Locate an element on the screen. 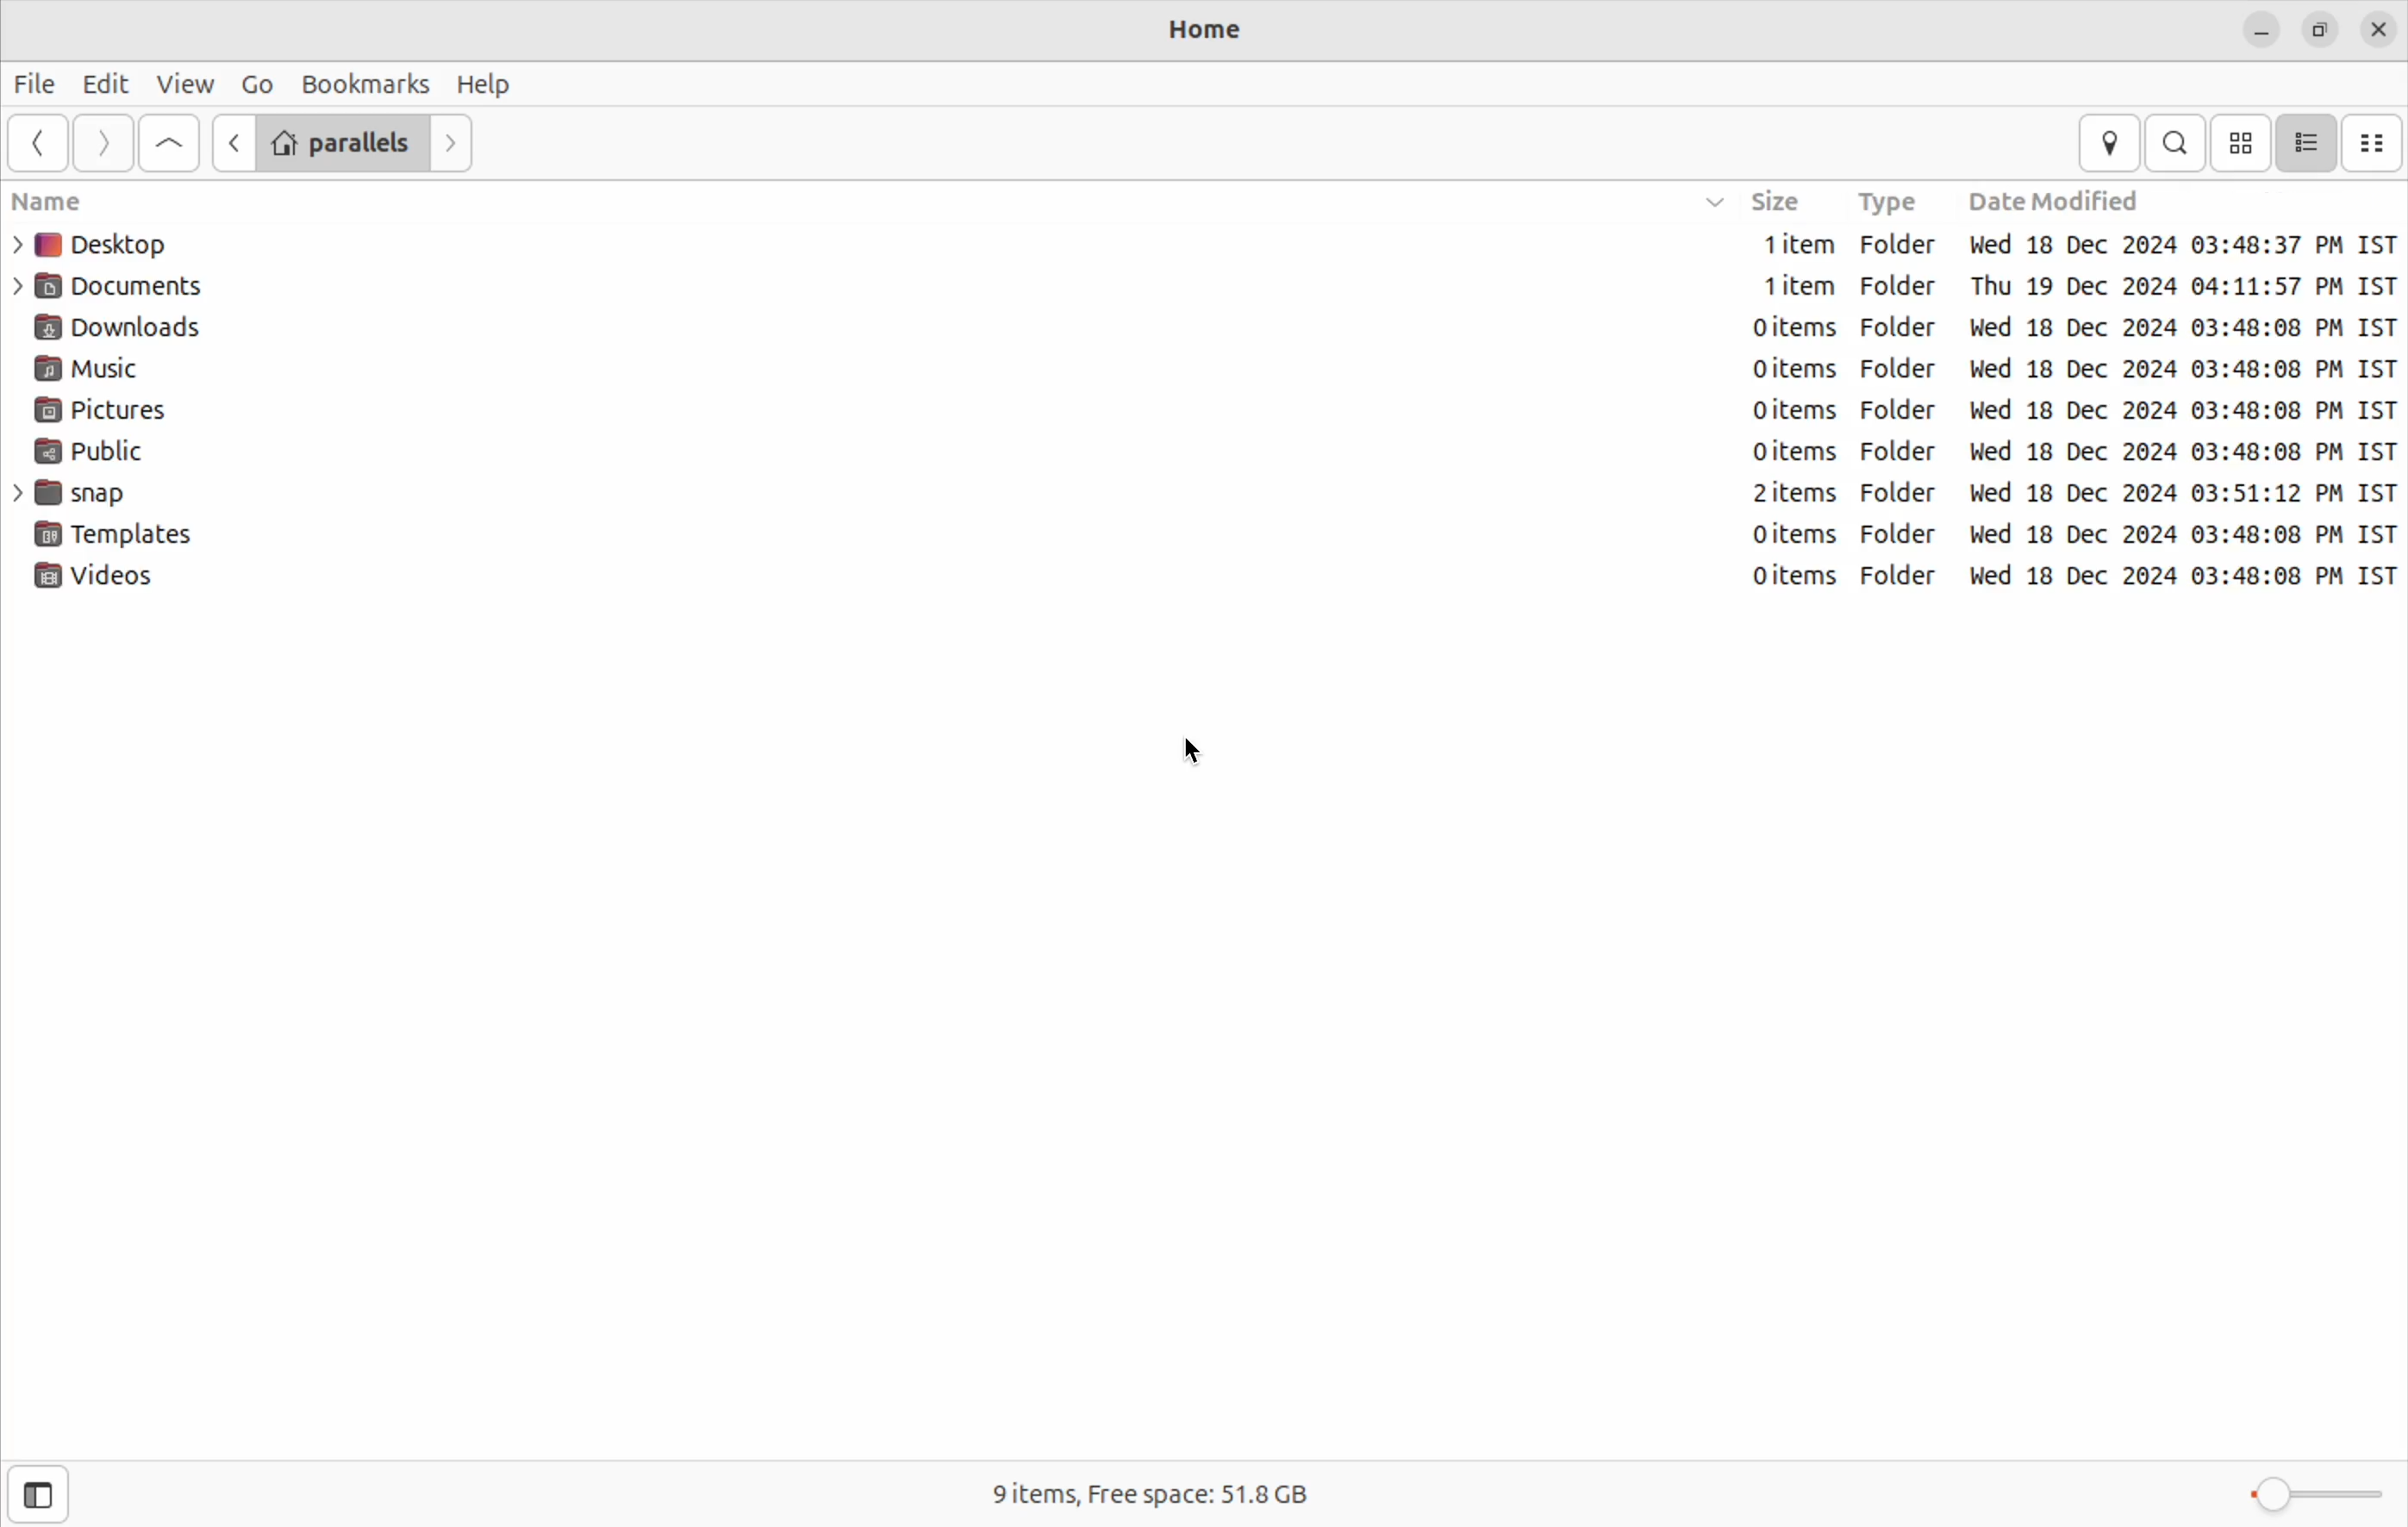 The height and width of the screenshot is (1527, 2408). Folder is located at coordinates (1900, 292).